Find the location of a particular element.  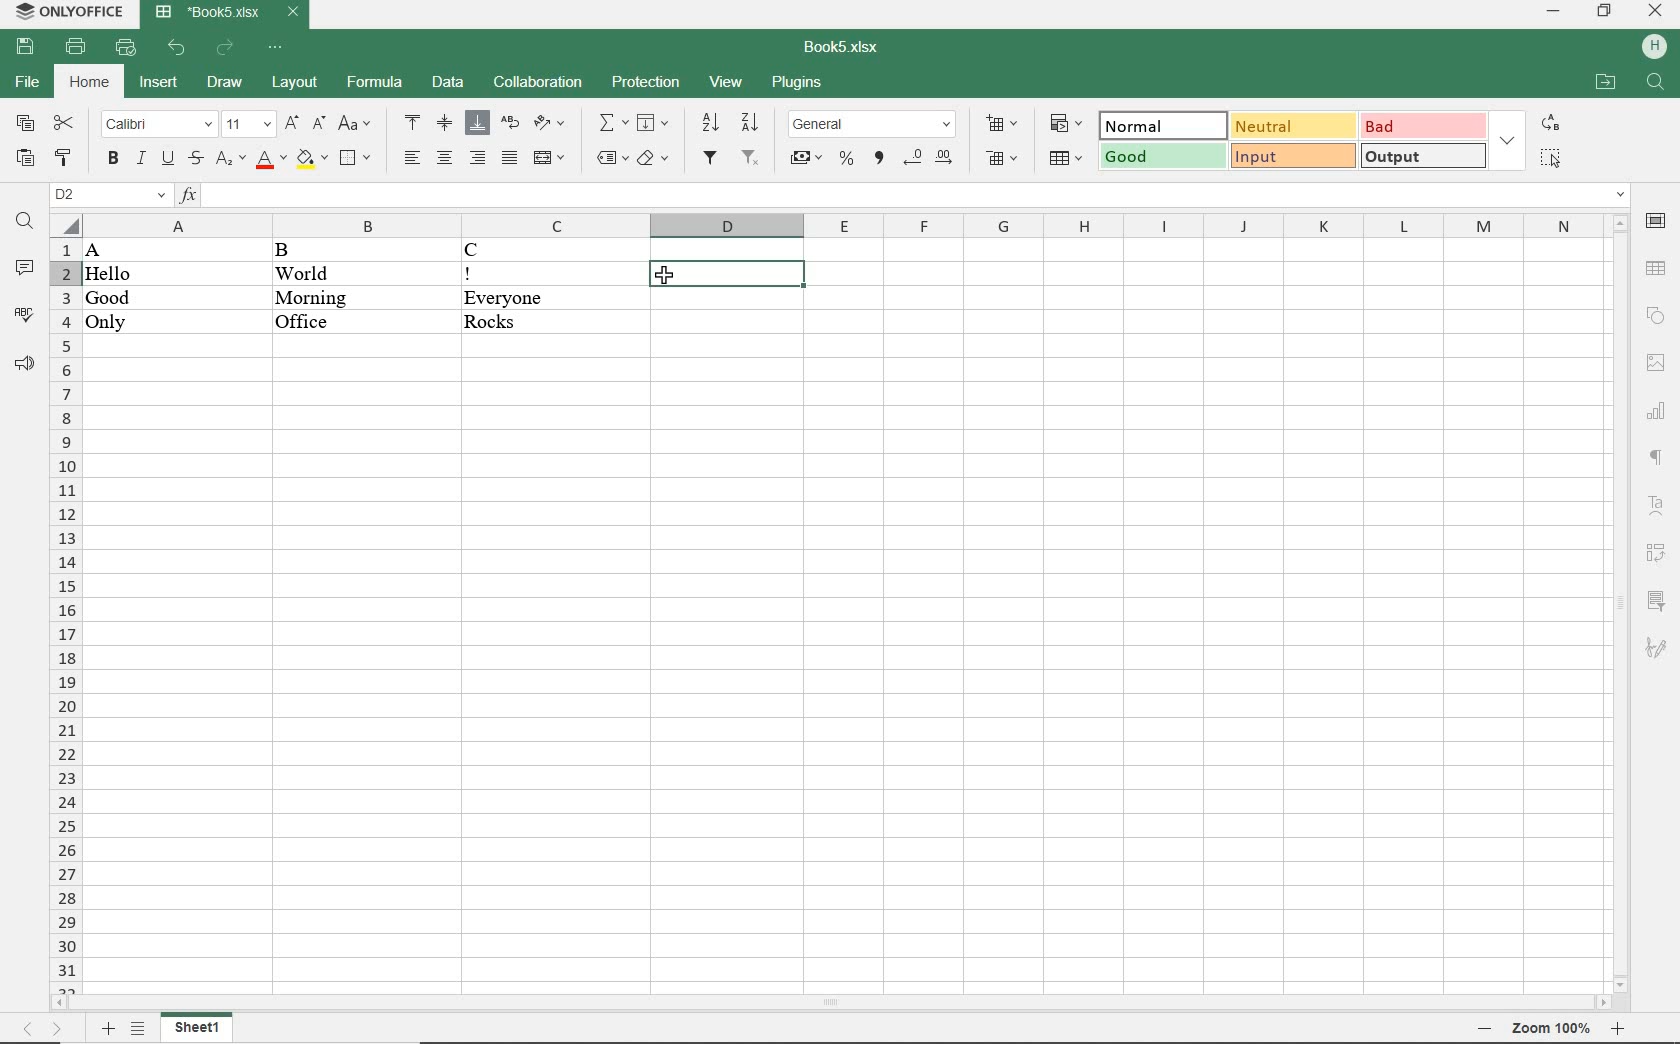

print is located at coordinates (77, 46).